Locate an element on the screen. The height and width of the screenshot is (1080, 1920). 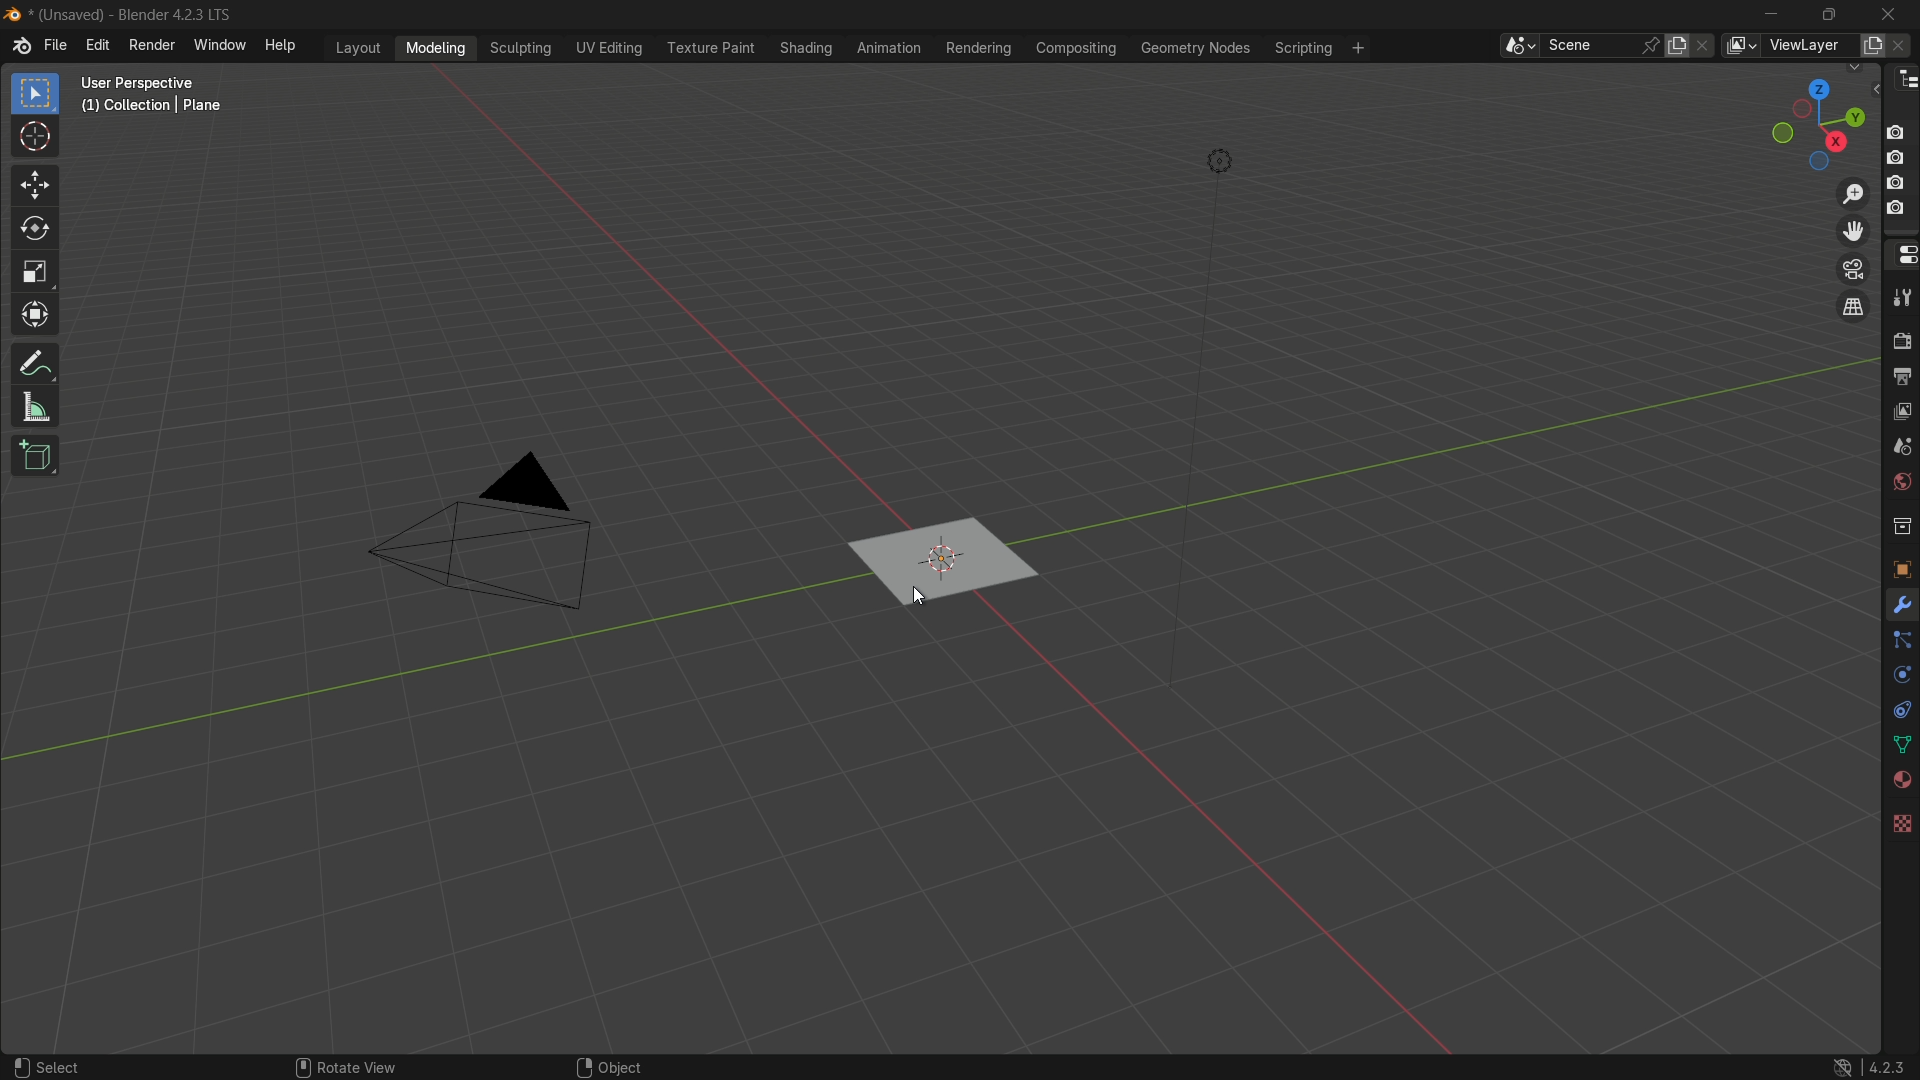
particles is located at coordinates (1902, 642).